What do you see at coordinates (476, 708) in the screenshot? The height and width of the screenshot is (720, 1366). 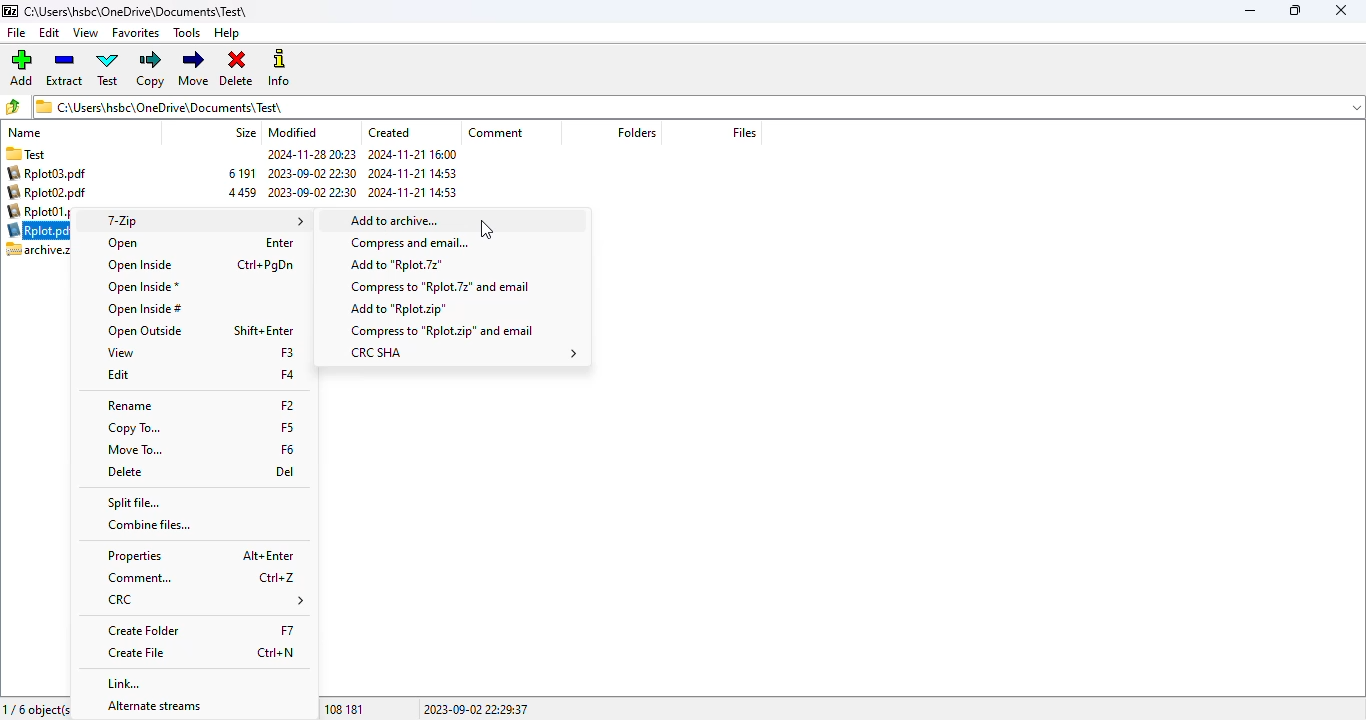 I see `2023-09-02 22:29:37` at bounding box center [476, 708].